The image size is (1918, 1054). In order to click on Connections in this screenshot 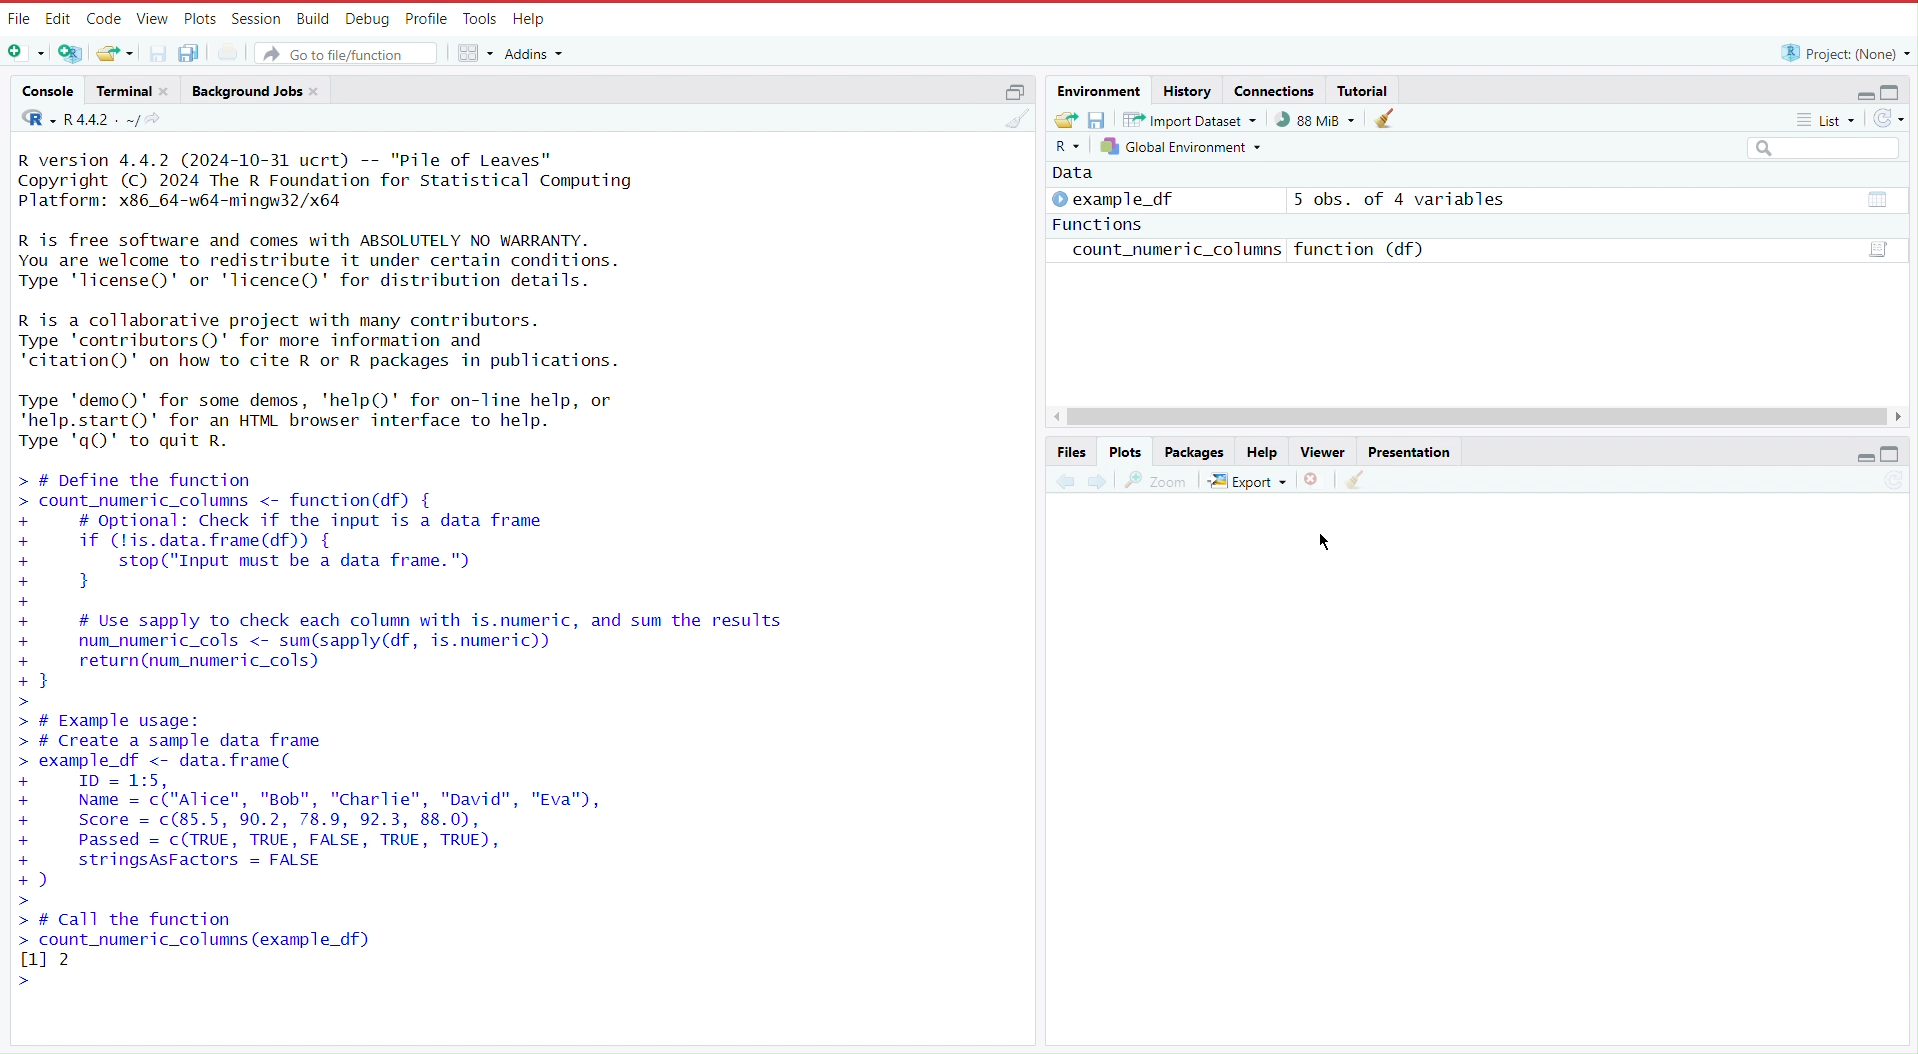, I will do `click(1275, 90)`.